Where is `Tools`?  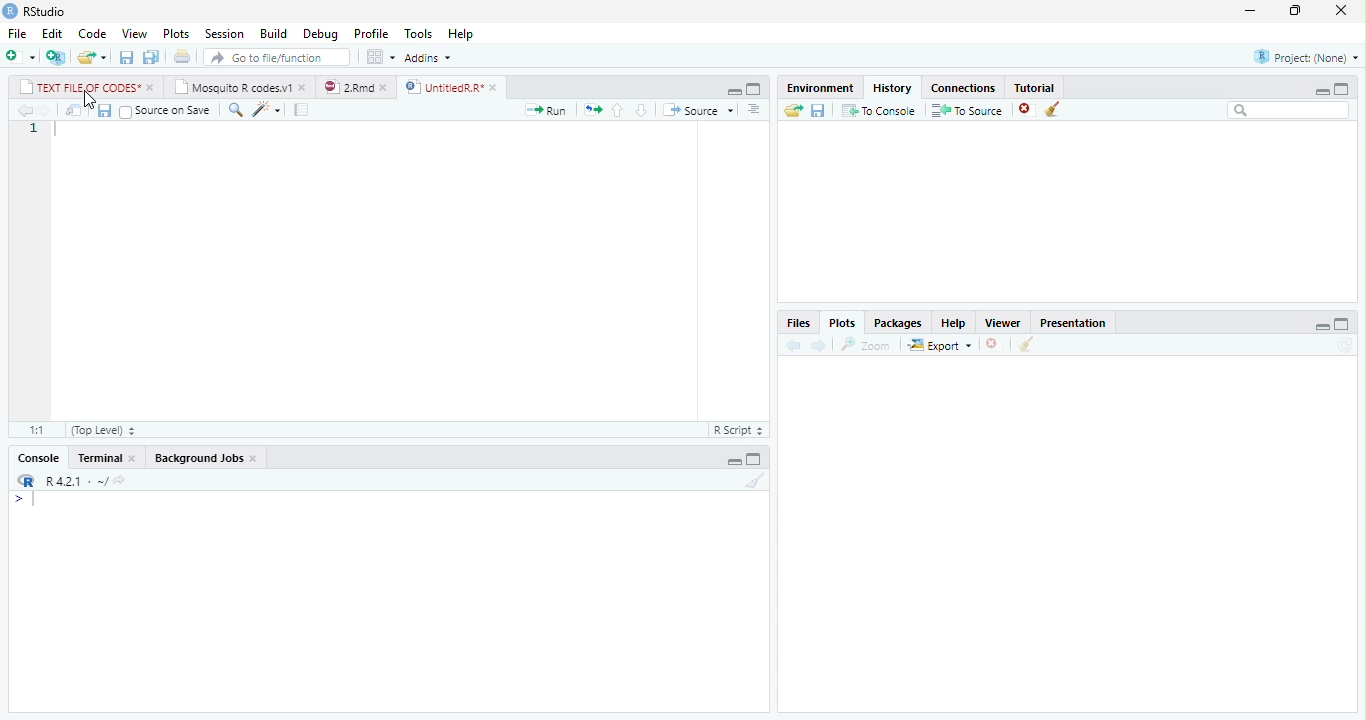 Tools is located at coordinates (418, 32).